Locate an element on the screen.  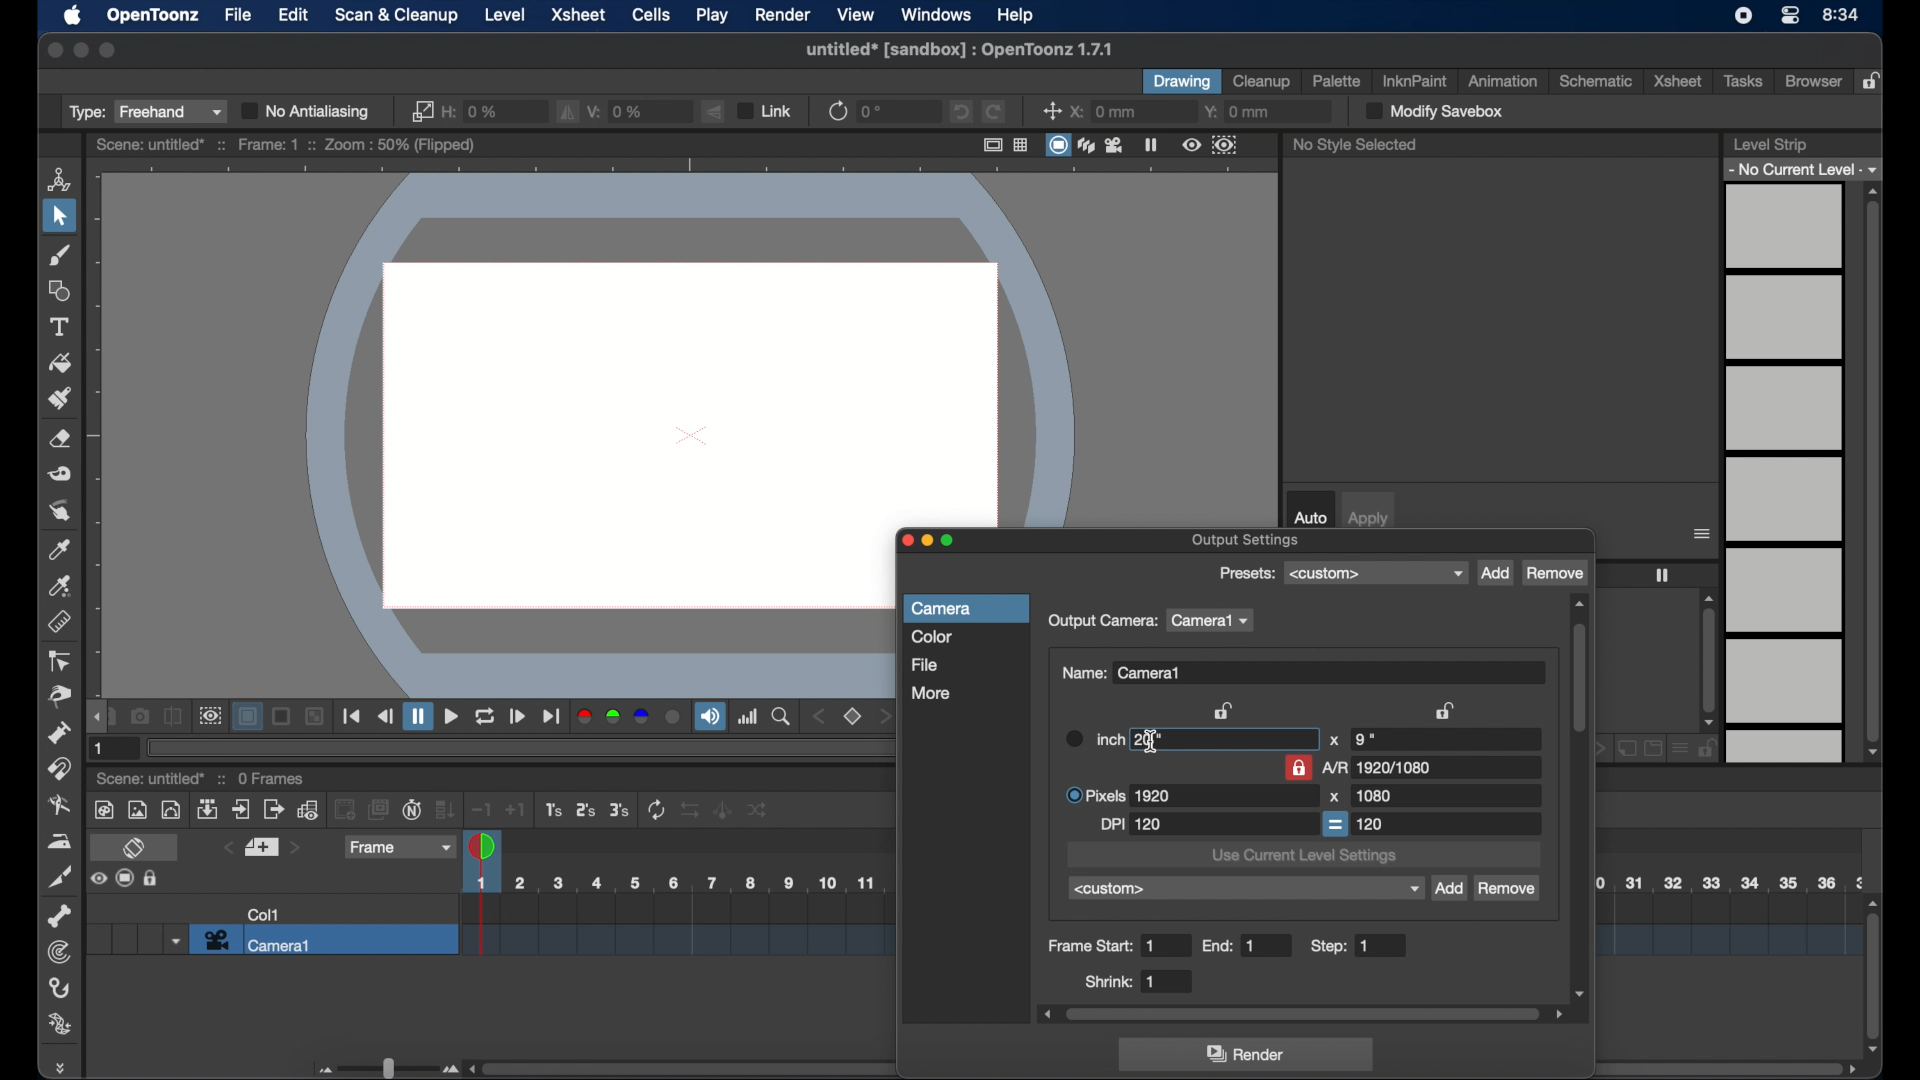
selection tool is located at coordinates (59, 217).